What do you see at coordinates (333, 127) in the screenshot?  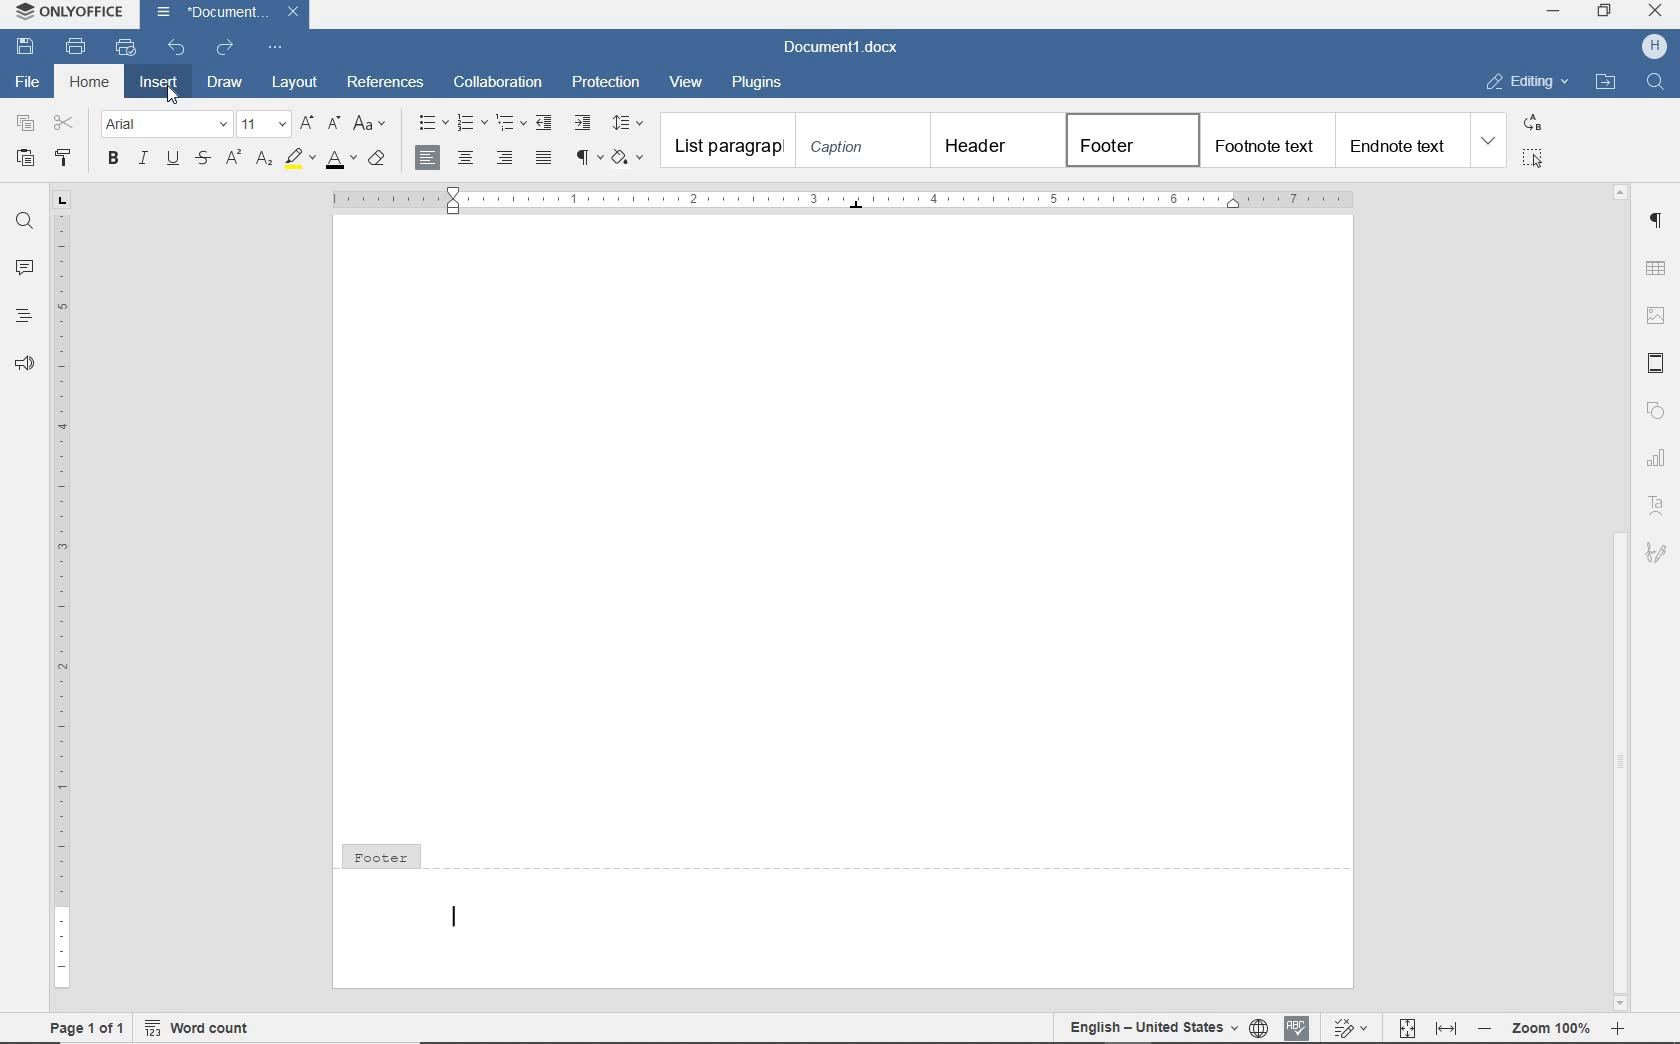 I see `decrement font size` at bounding box center [333, 127].